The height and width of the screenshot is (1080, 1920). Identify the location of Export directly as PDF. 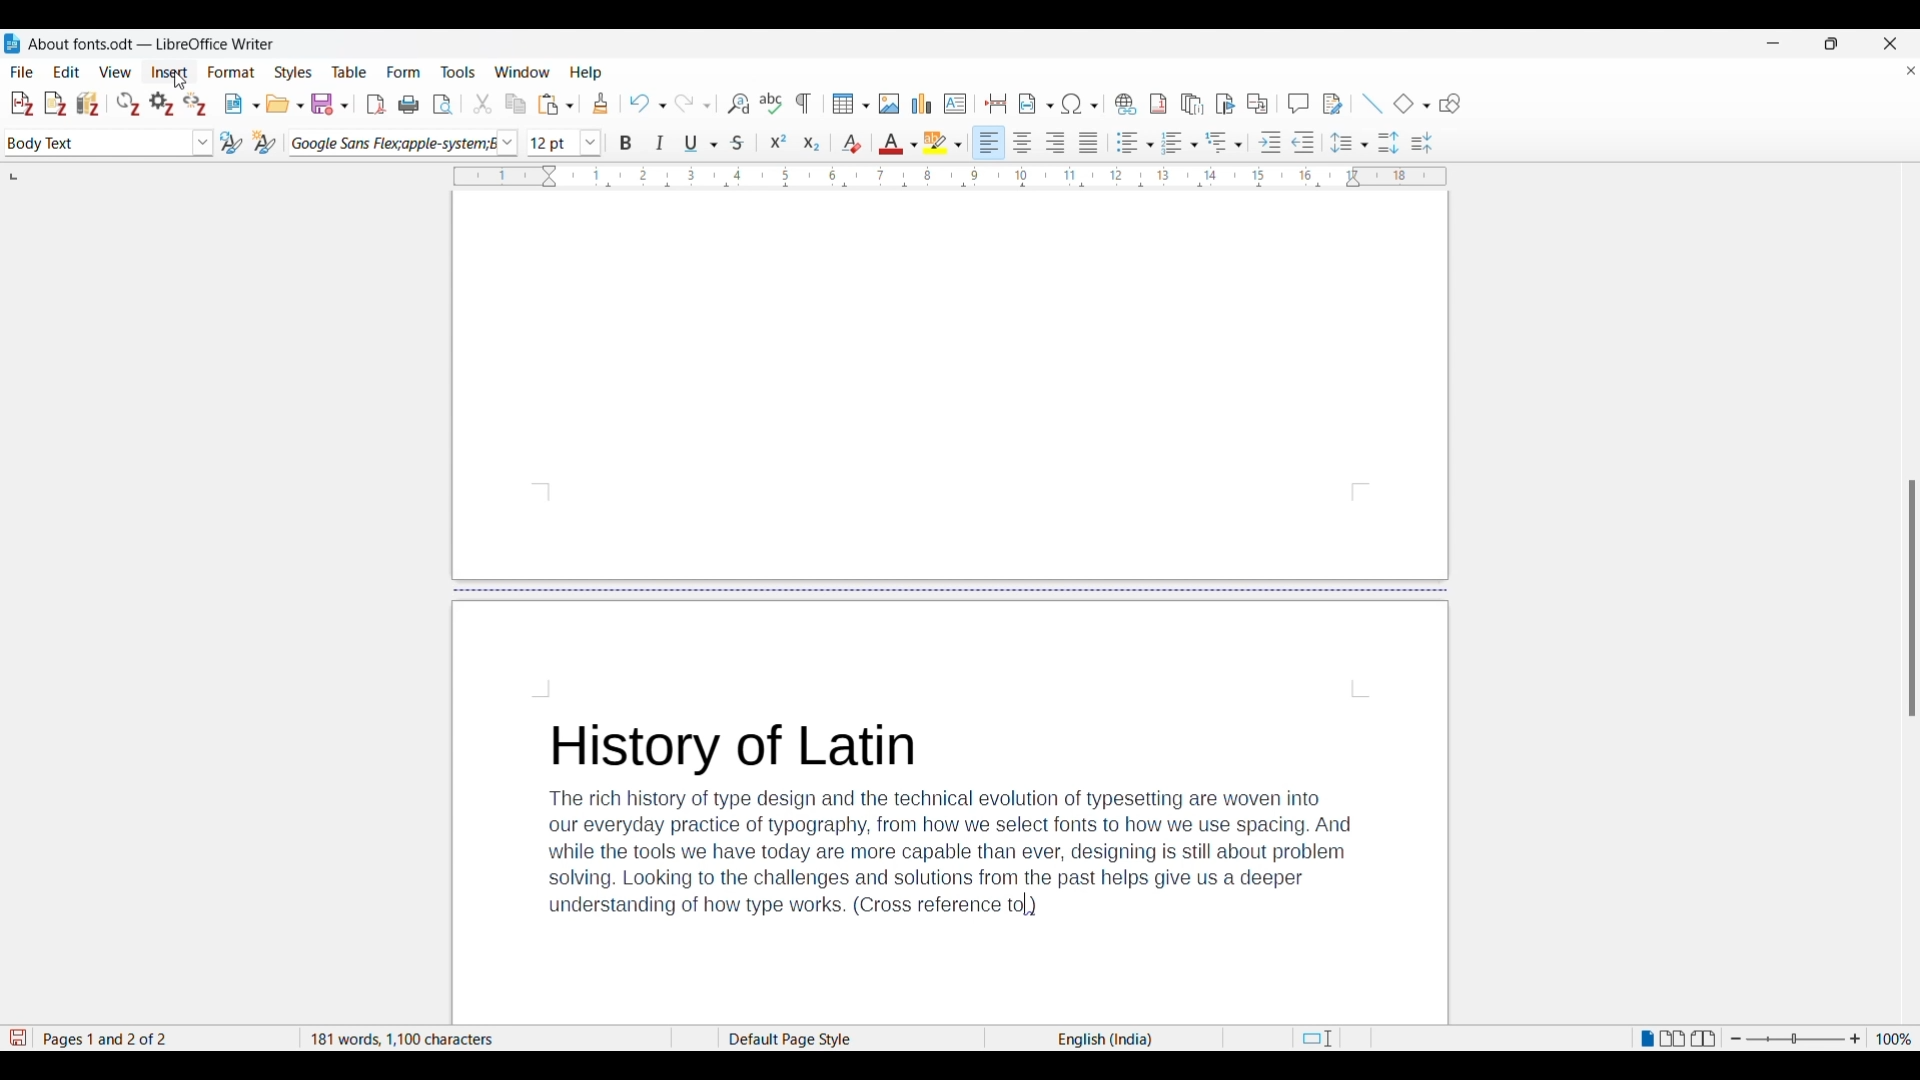
(376, 105).